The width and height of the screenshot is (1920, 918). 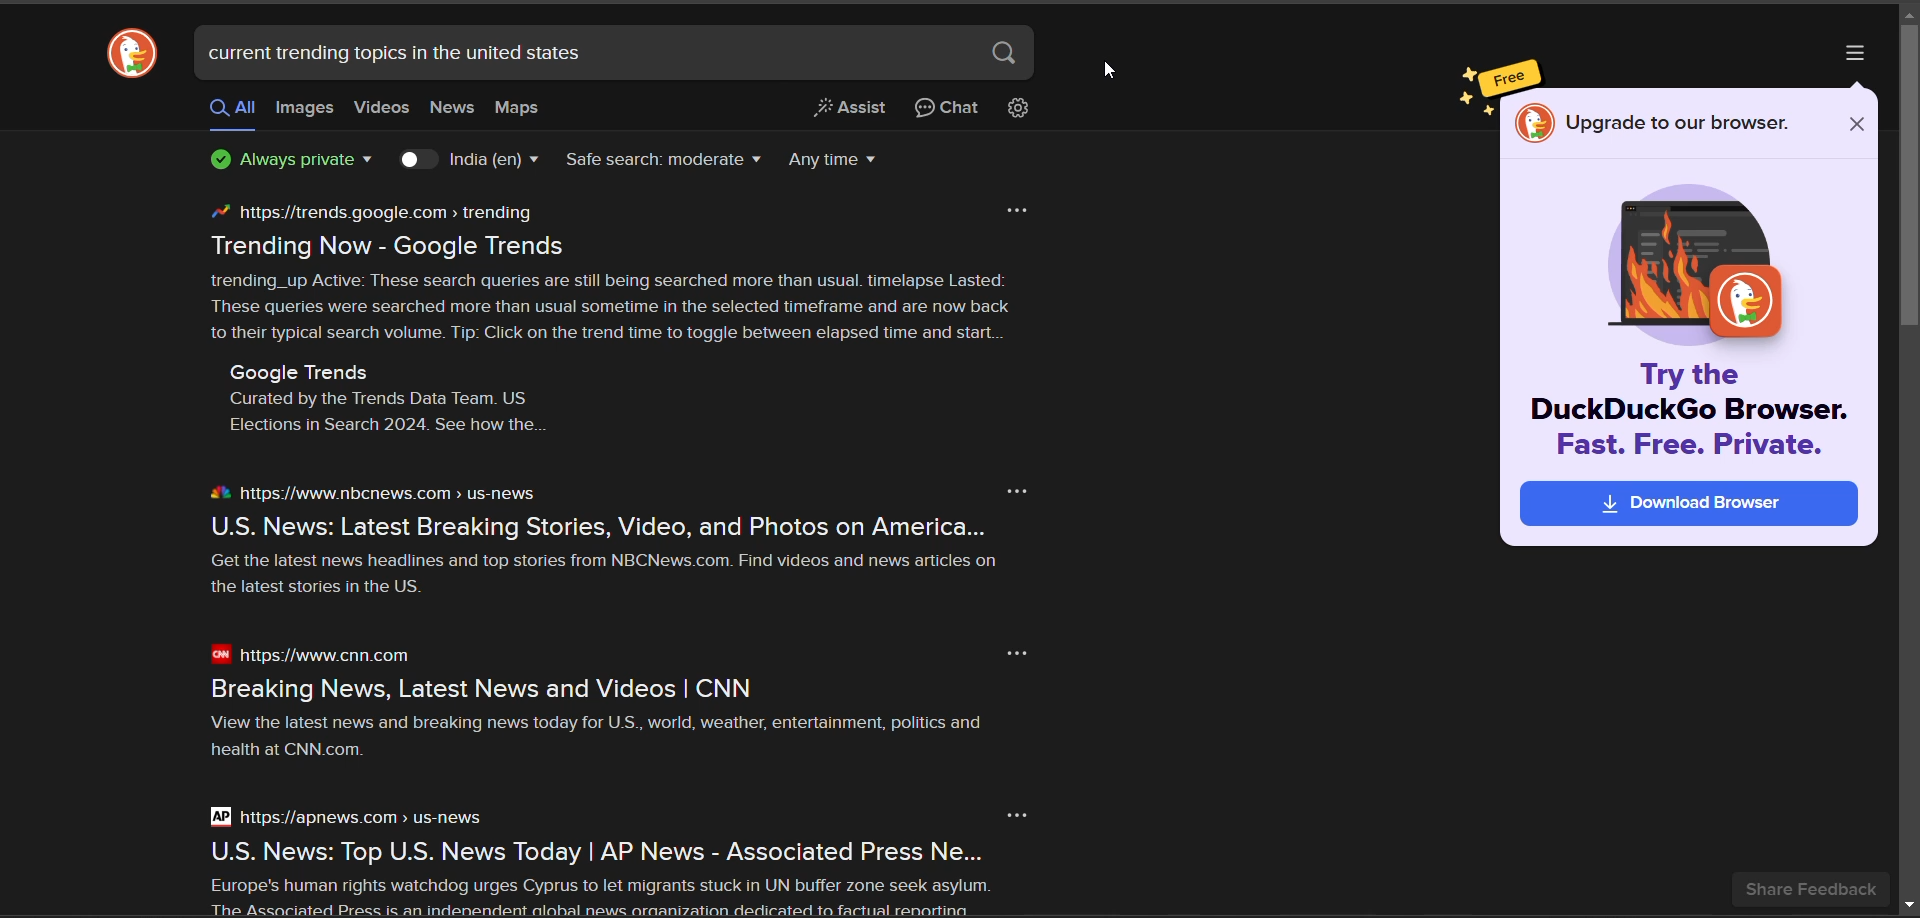 What do you see at coordinates (1019, 652) in the screenshot?
I see `more` at bounding box center [1019, 652].